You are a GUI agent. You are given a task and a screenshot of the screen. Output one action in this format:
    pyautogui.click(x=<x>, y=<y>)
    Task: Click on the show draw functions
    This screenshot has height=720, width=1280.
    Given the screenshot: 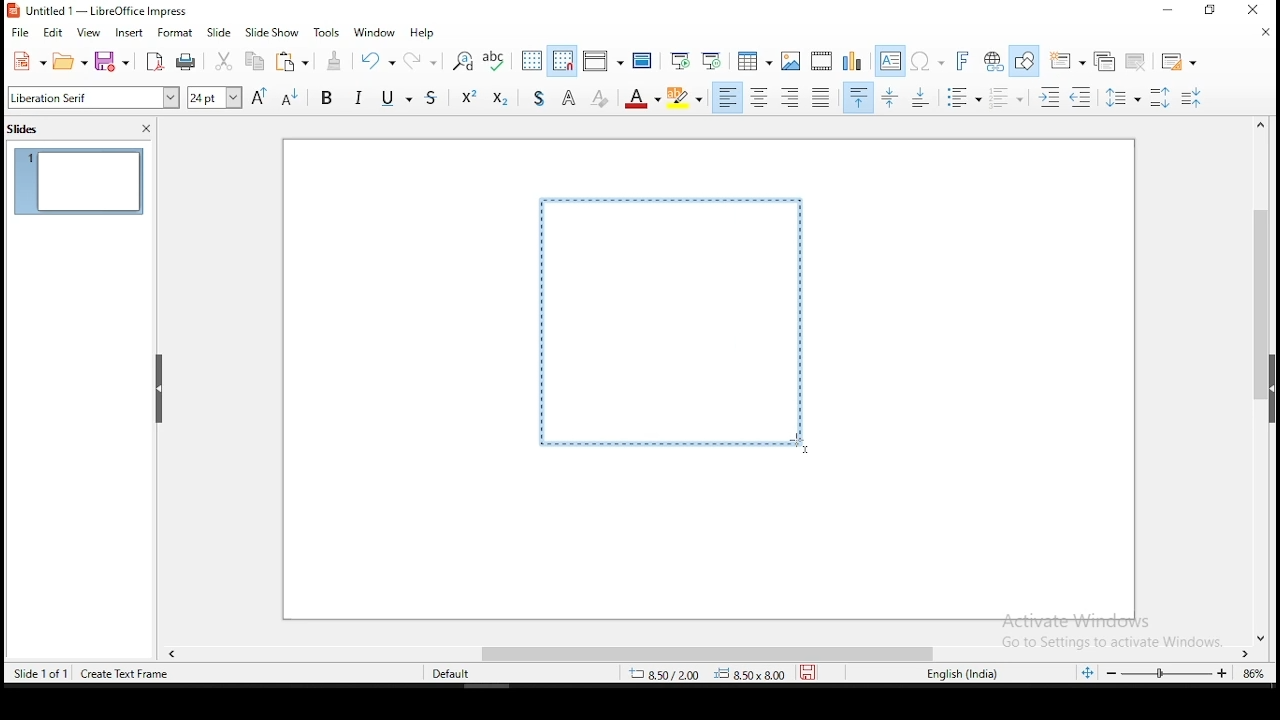 What is the action you would take?
    pyautogui.click(x=1024, y=60)
    